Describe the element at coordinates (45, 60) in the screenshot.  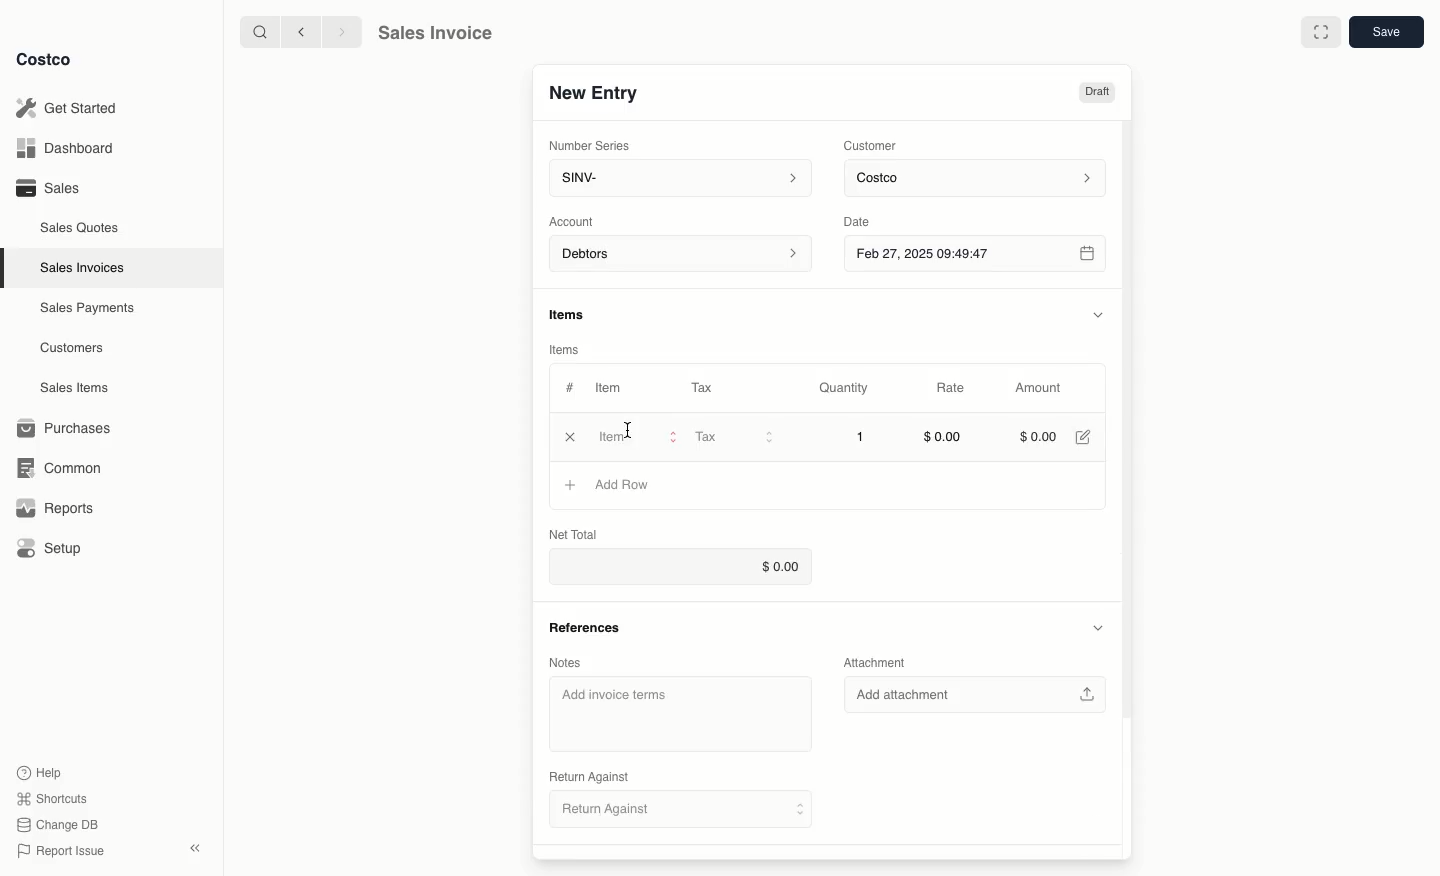
I see `Costco` at that location.